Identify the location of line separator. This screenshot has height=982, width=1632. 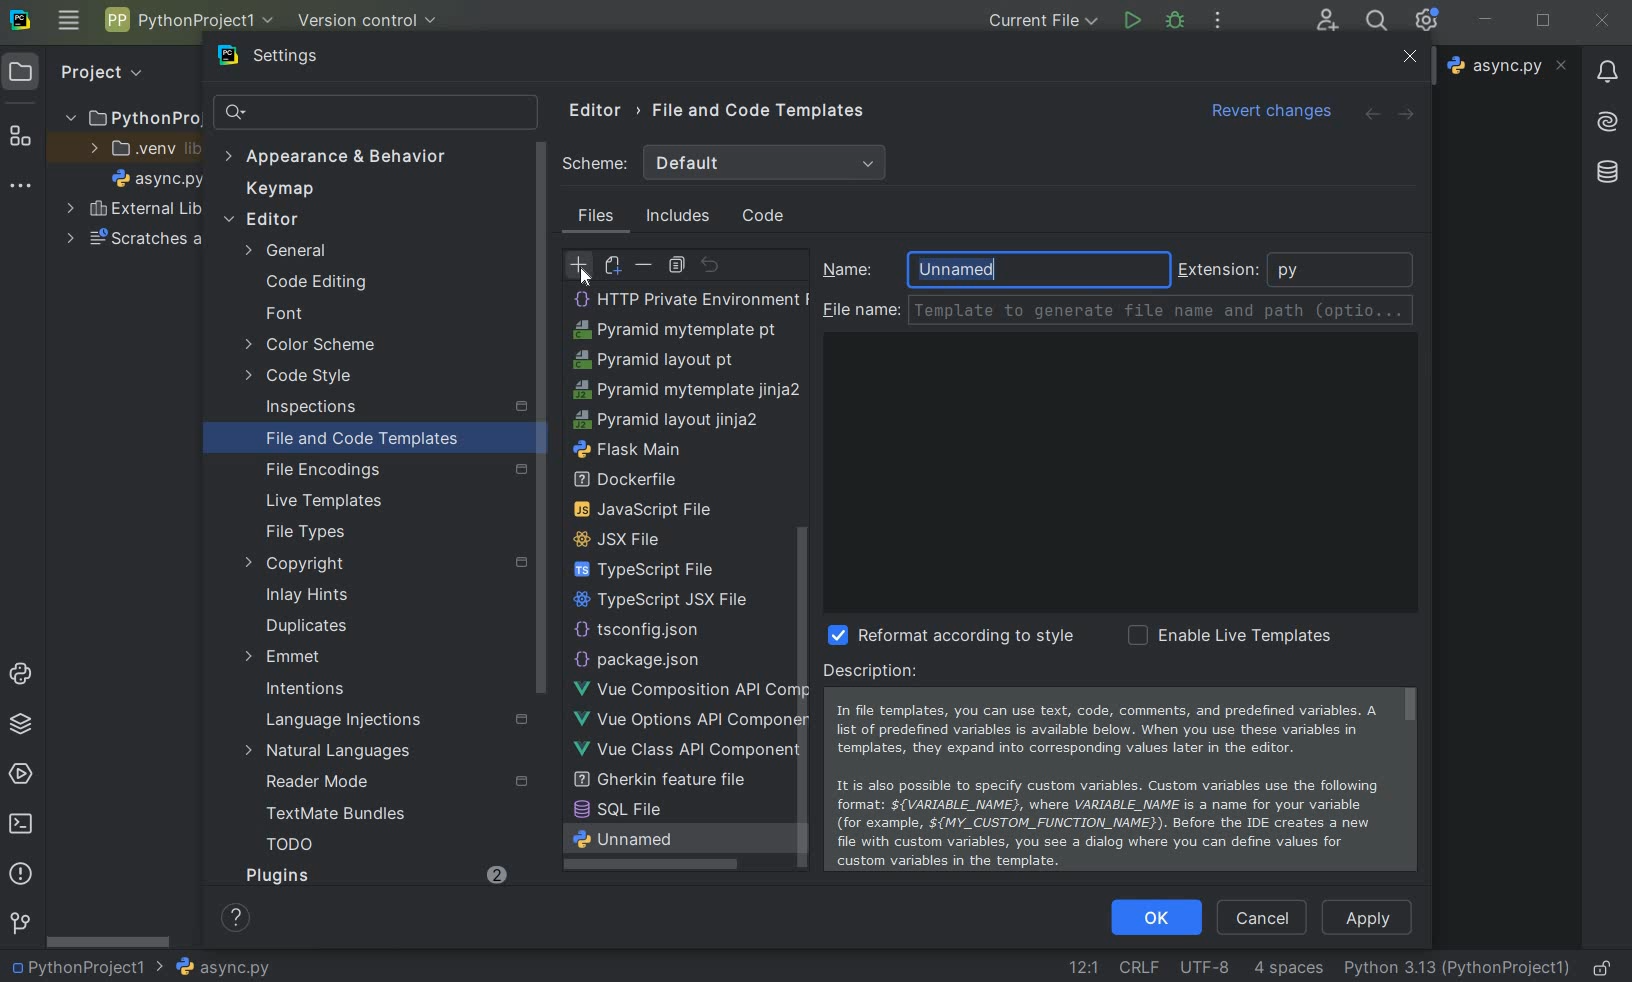
(1141, 966).